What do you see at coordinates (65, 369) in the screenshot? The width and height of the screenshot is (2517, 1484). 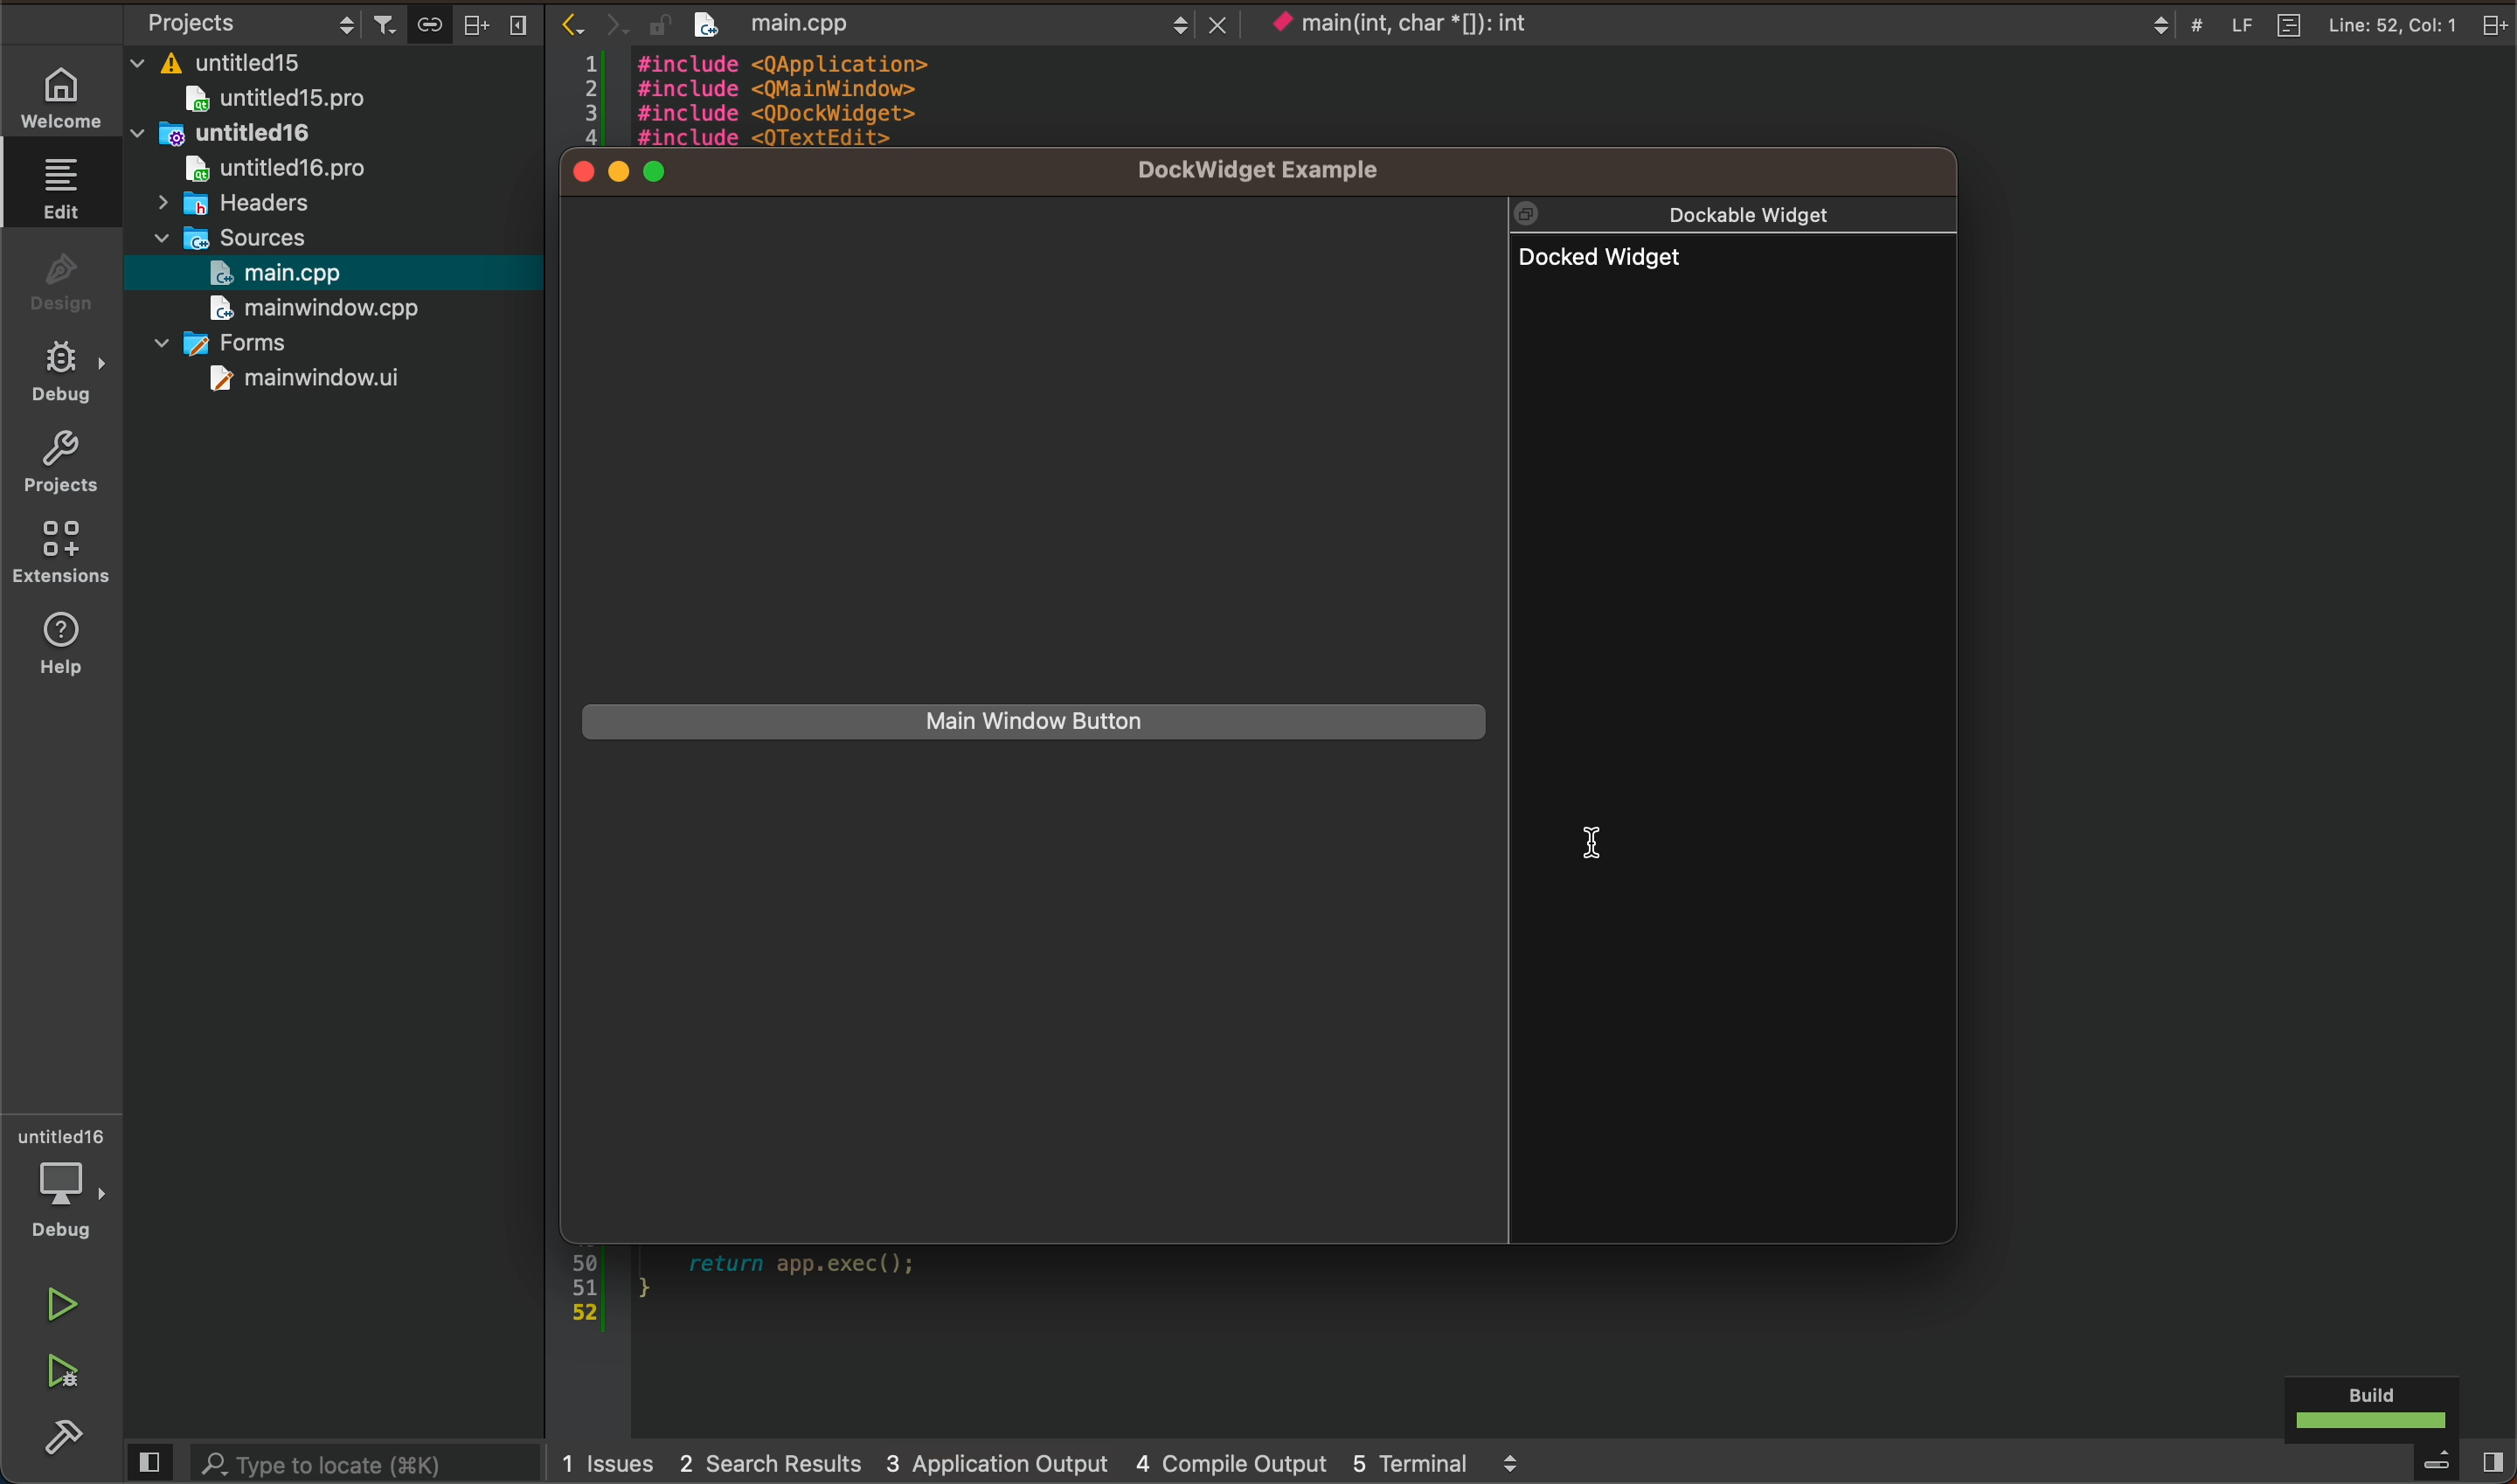 I see `debug` at bounding box center [65, 369].